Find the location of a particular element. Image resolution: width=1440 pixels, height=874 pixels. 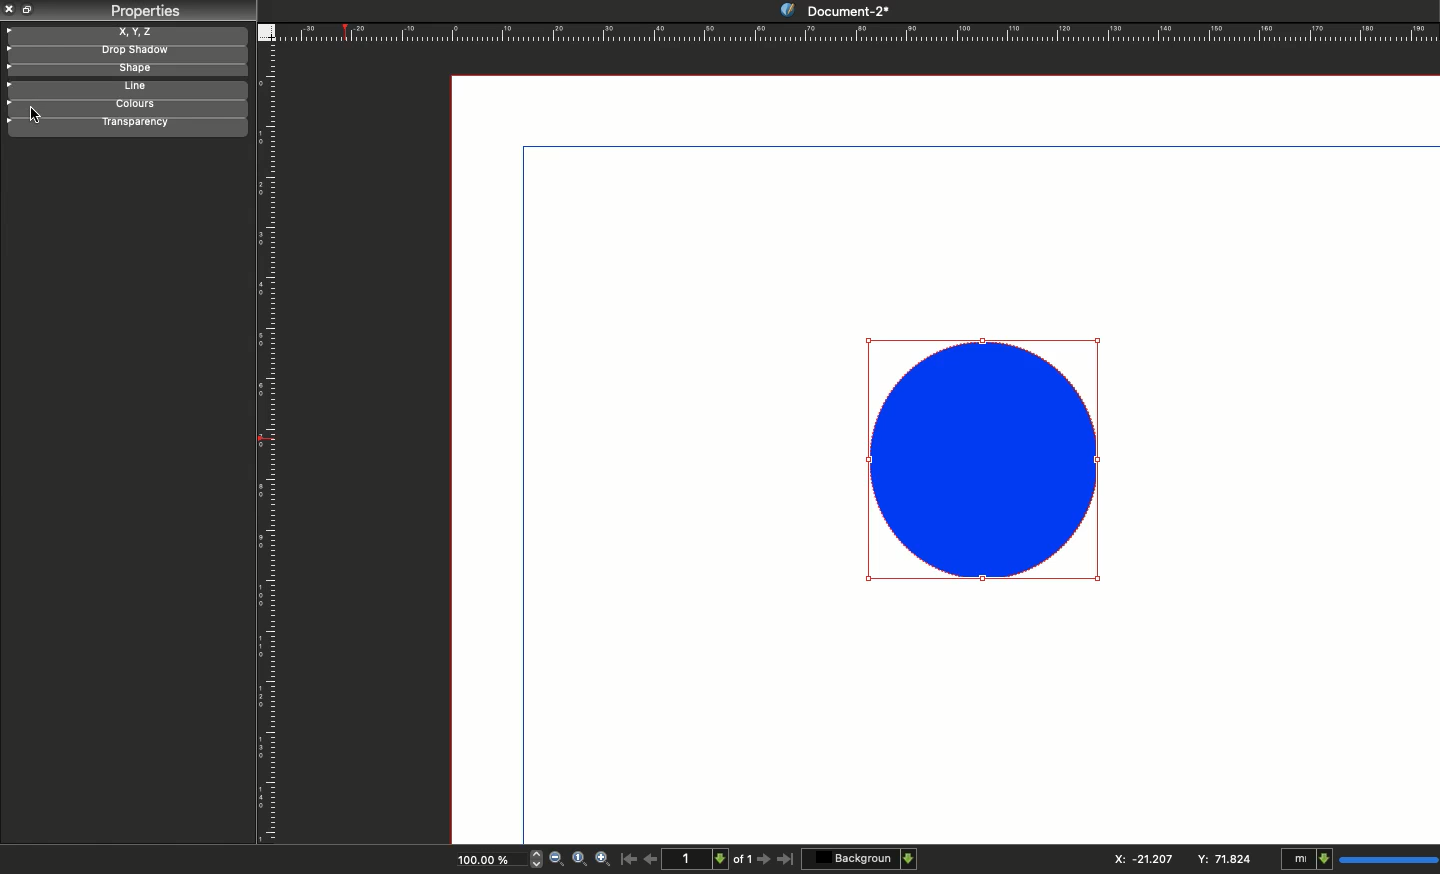

Ruler is located at coordinates (857, 32).